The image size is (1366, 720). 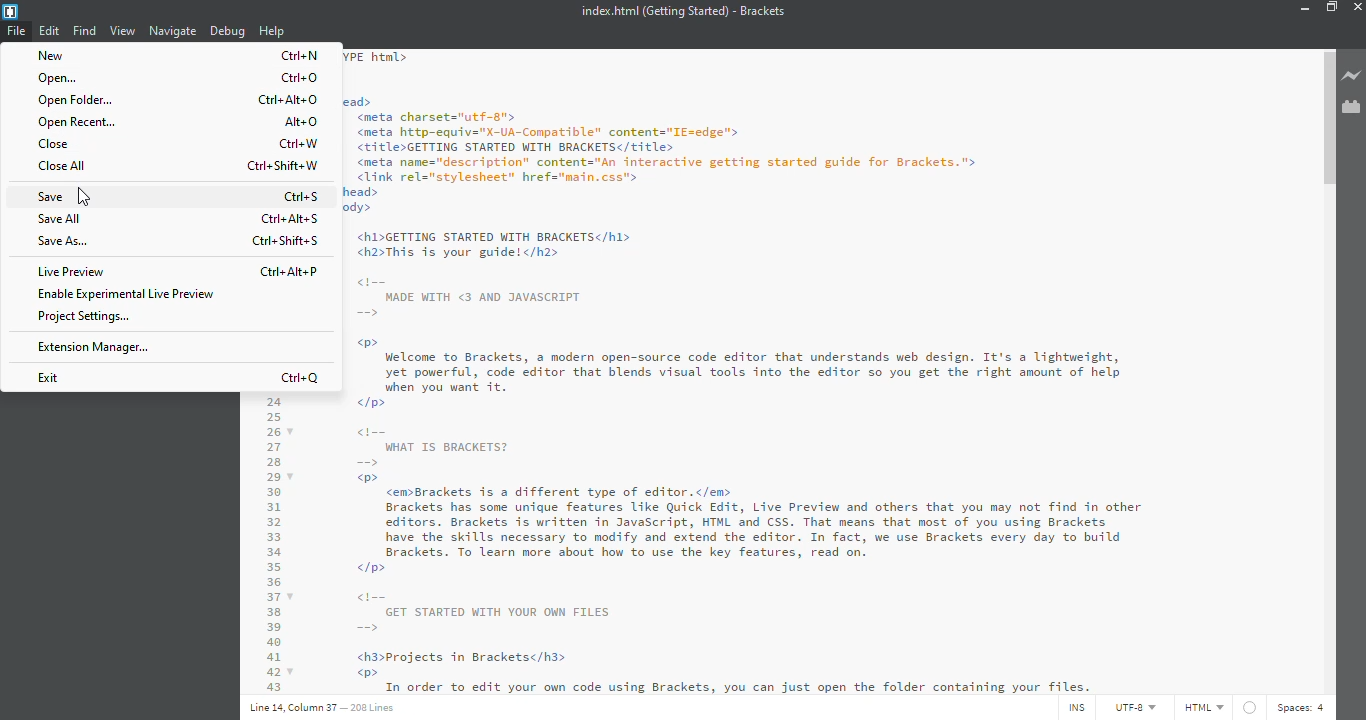 I want to click on enable experimental live preview, so click(x=127, y=293).